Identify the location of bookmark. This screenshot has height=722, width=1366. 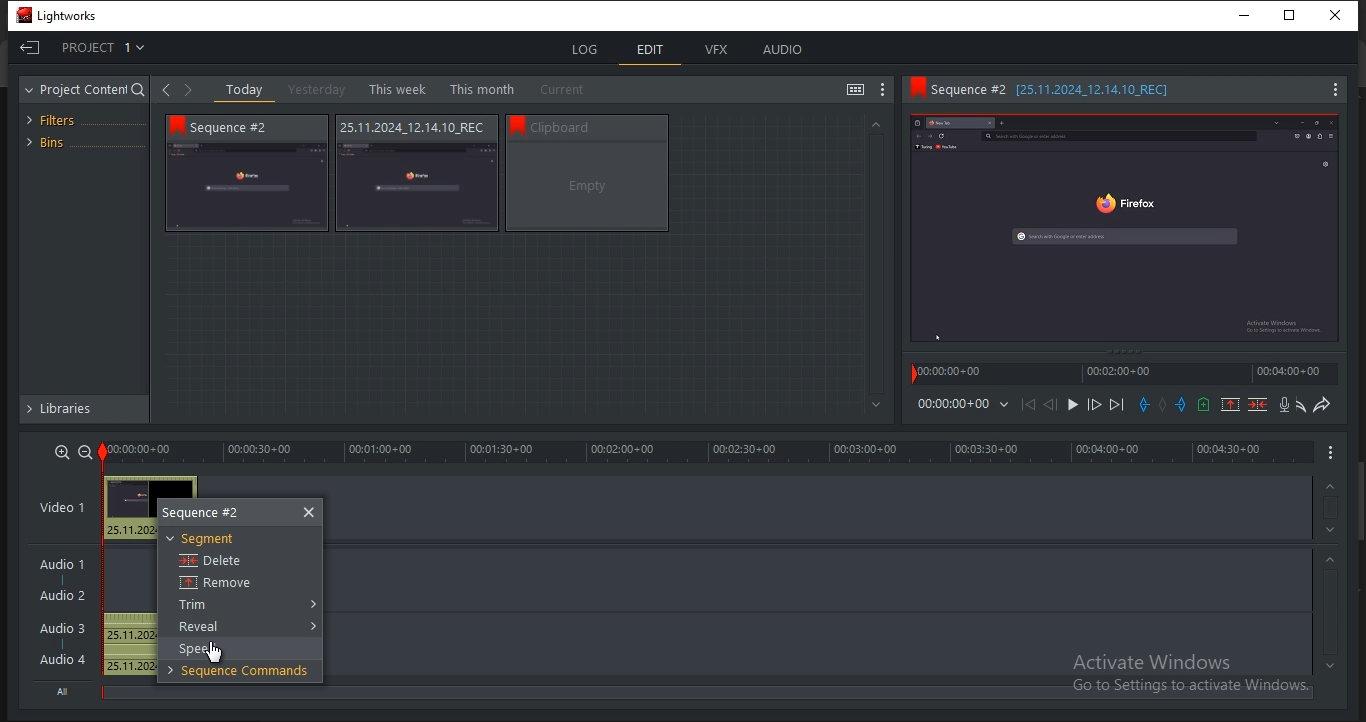
(176, 127).